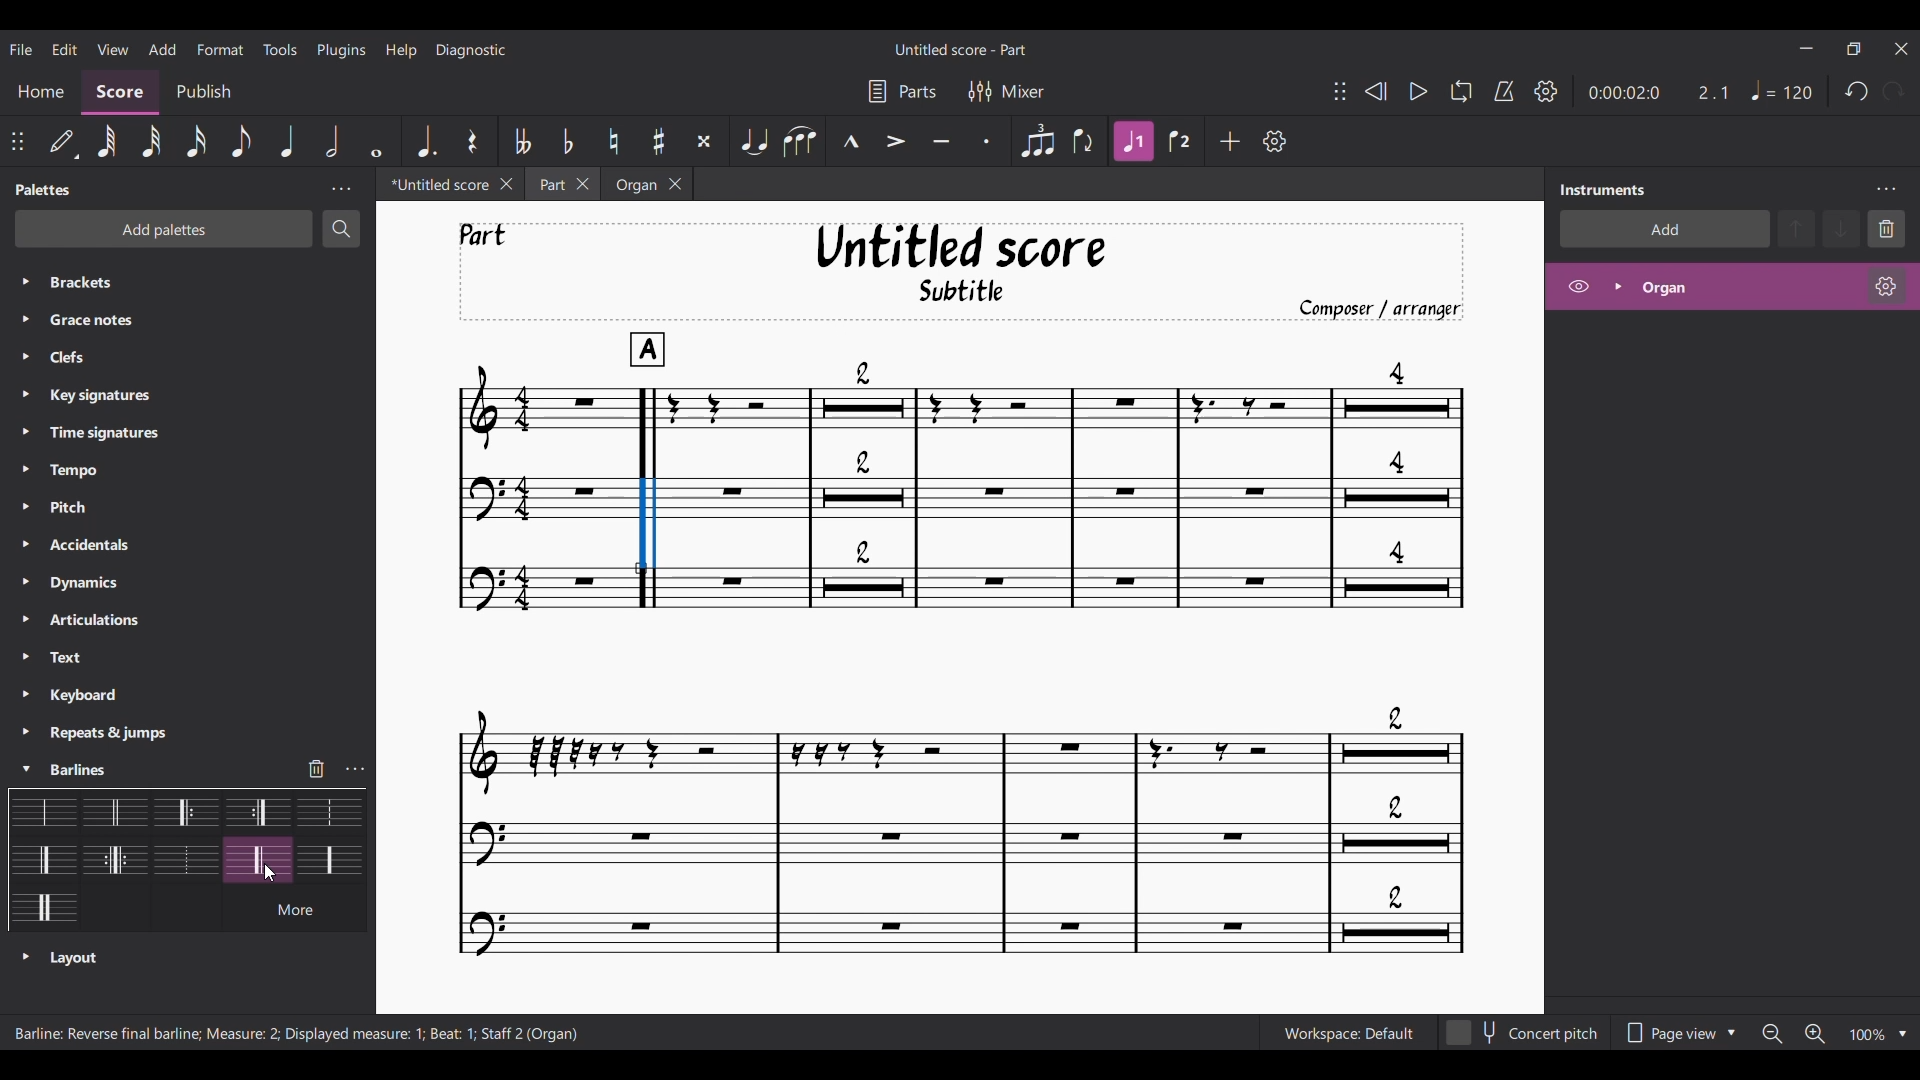 The width and height of the screenshot is (1920, 1080). Describe the element at coordinates (567, 140) in the screenshot. I see `Toggle flat` at that location.